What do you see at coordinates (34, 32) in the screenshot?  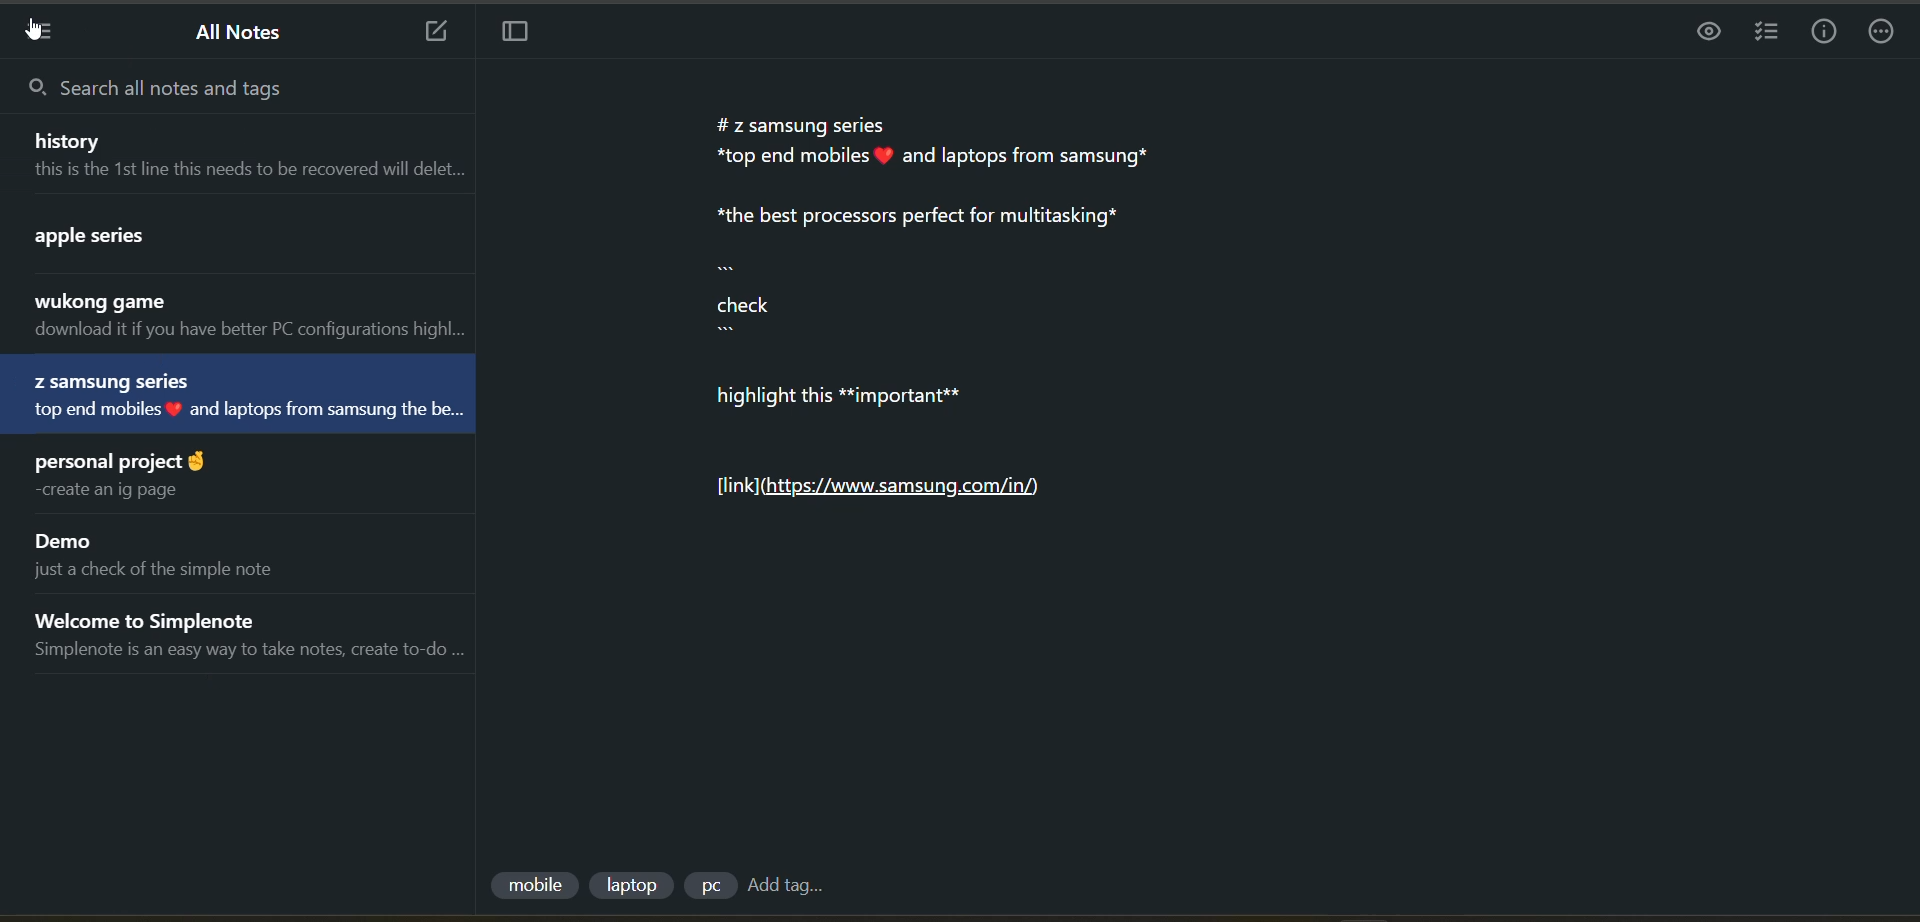 I see `cursor` at bounding box center [34, 32].